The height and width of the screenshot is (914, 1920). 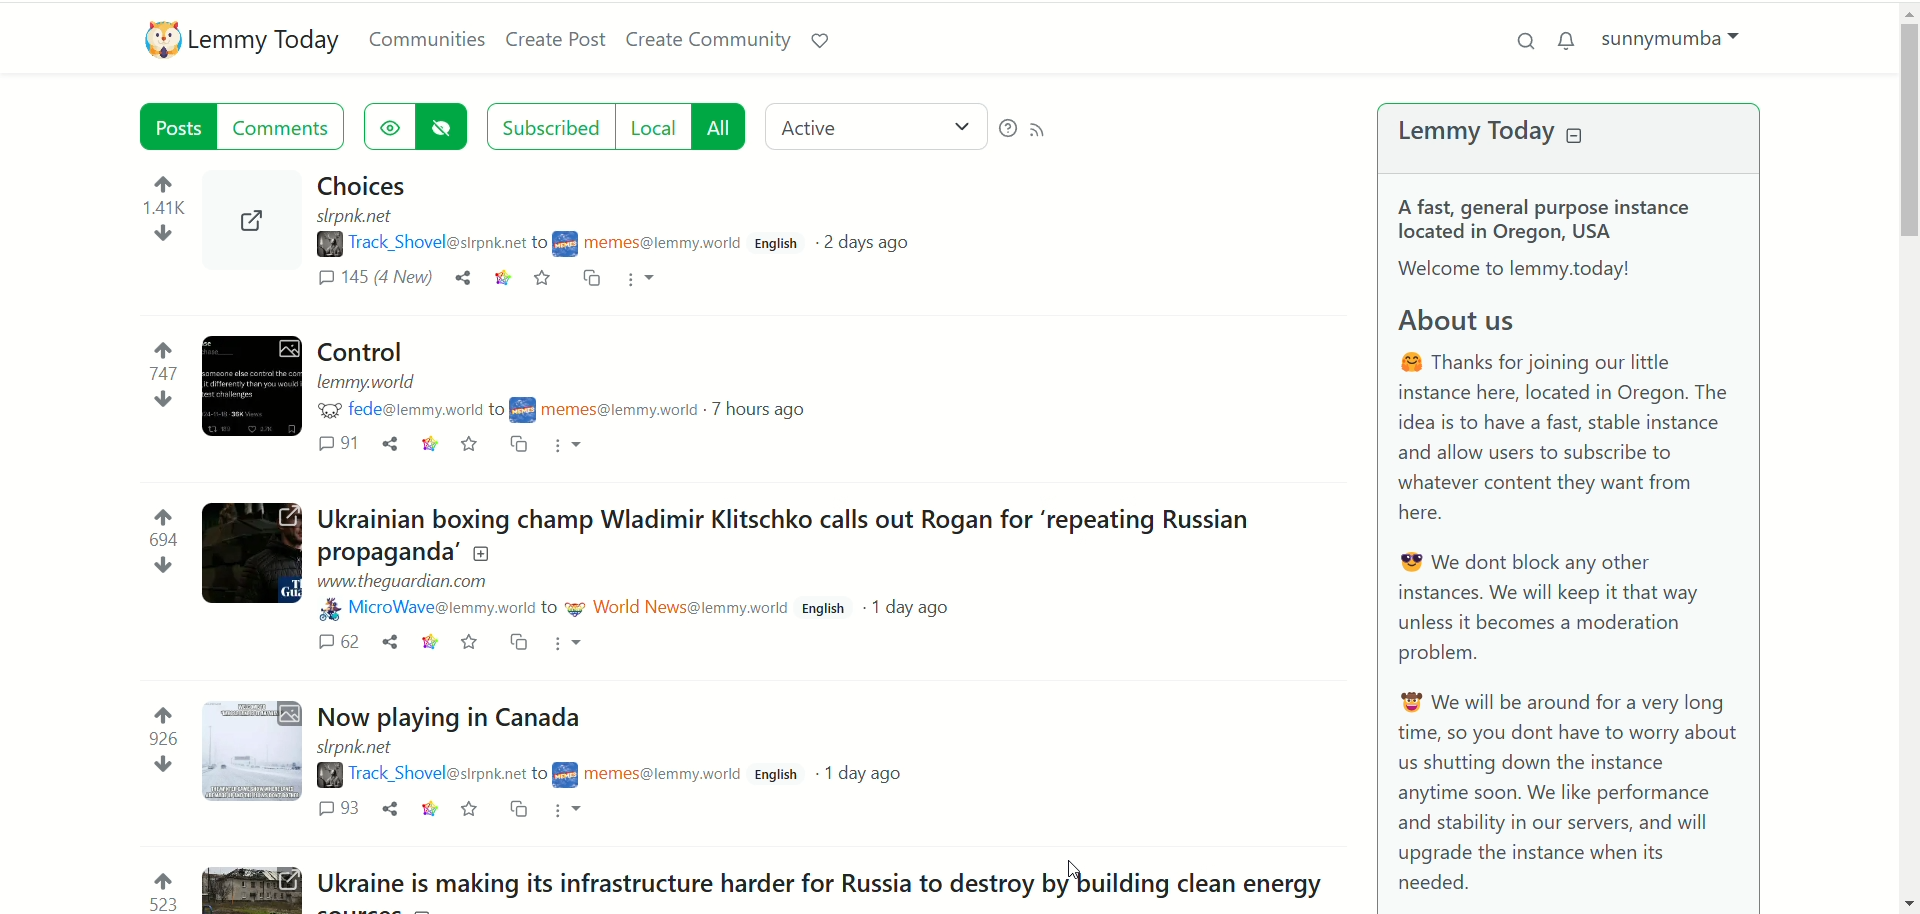 What do you see at coordinates (718, 127) in the screenshot?
I see `all` at bounding box center [718, 127].